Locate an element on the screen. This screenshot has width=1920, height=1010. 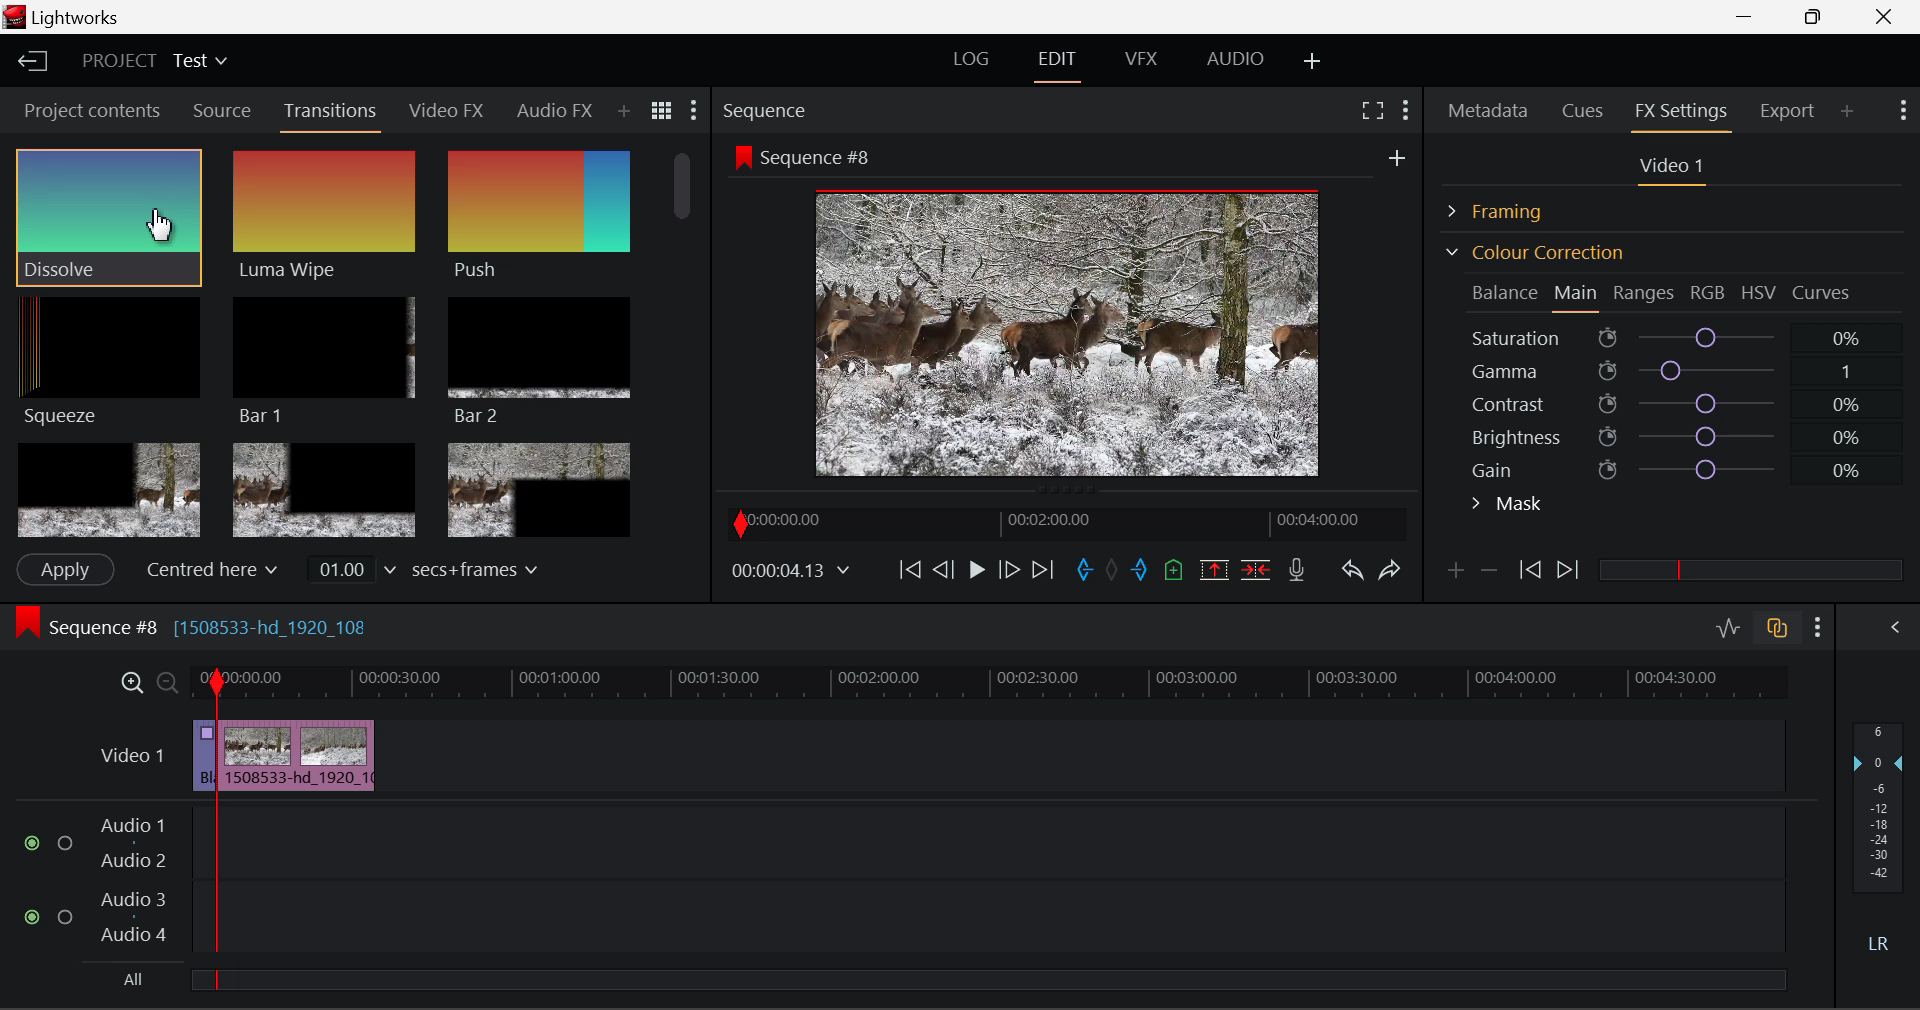
Redo is located at coordinates (1390, 569).